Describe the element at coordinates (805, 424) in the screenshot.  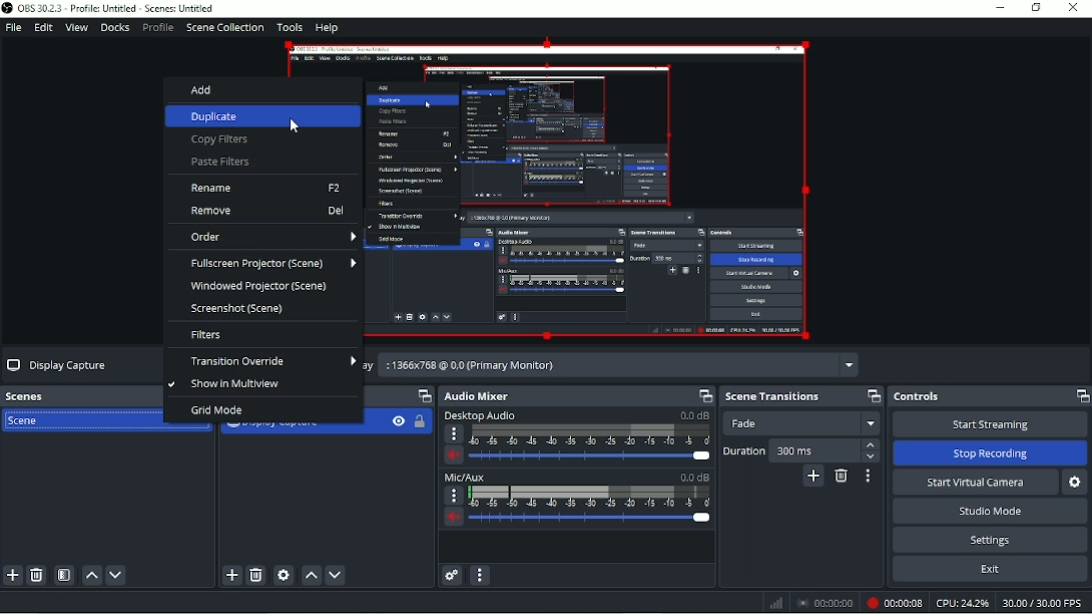
I see `Fade` at that location.